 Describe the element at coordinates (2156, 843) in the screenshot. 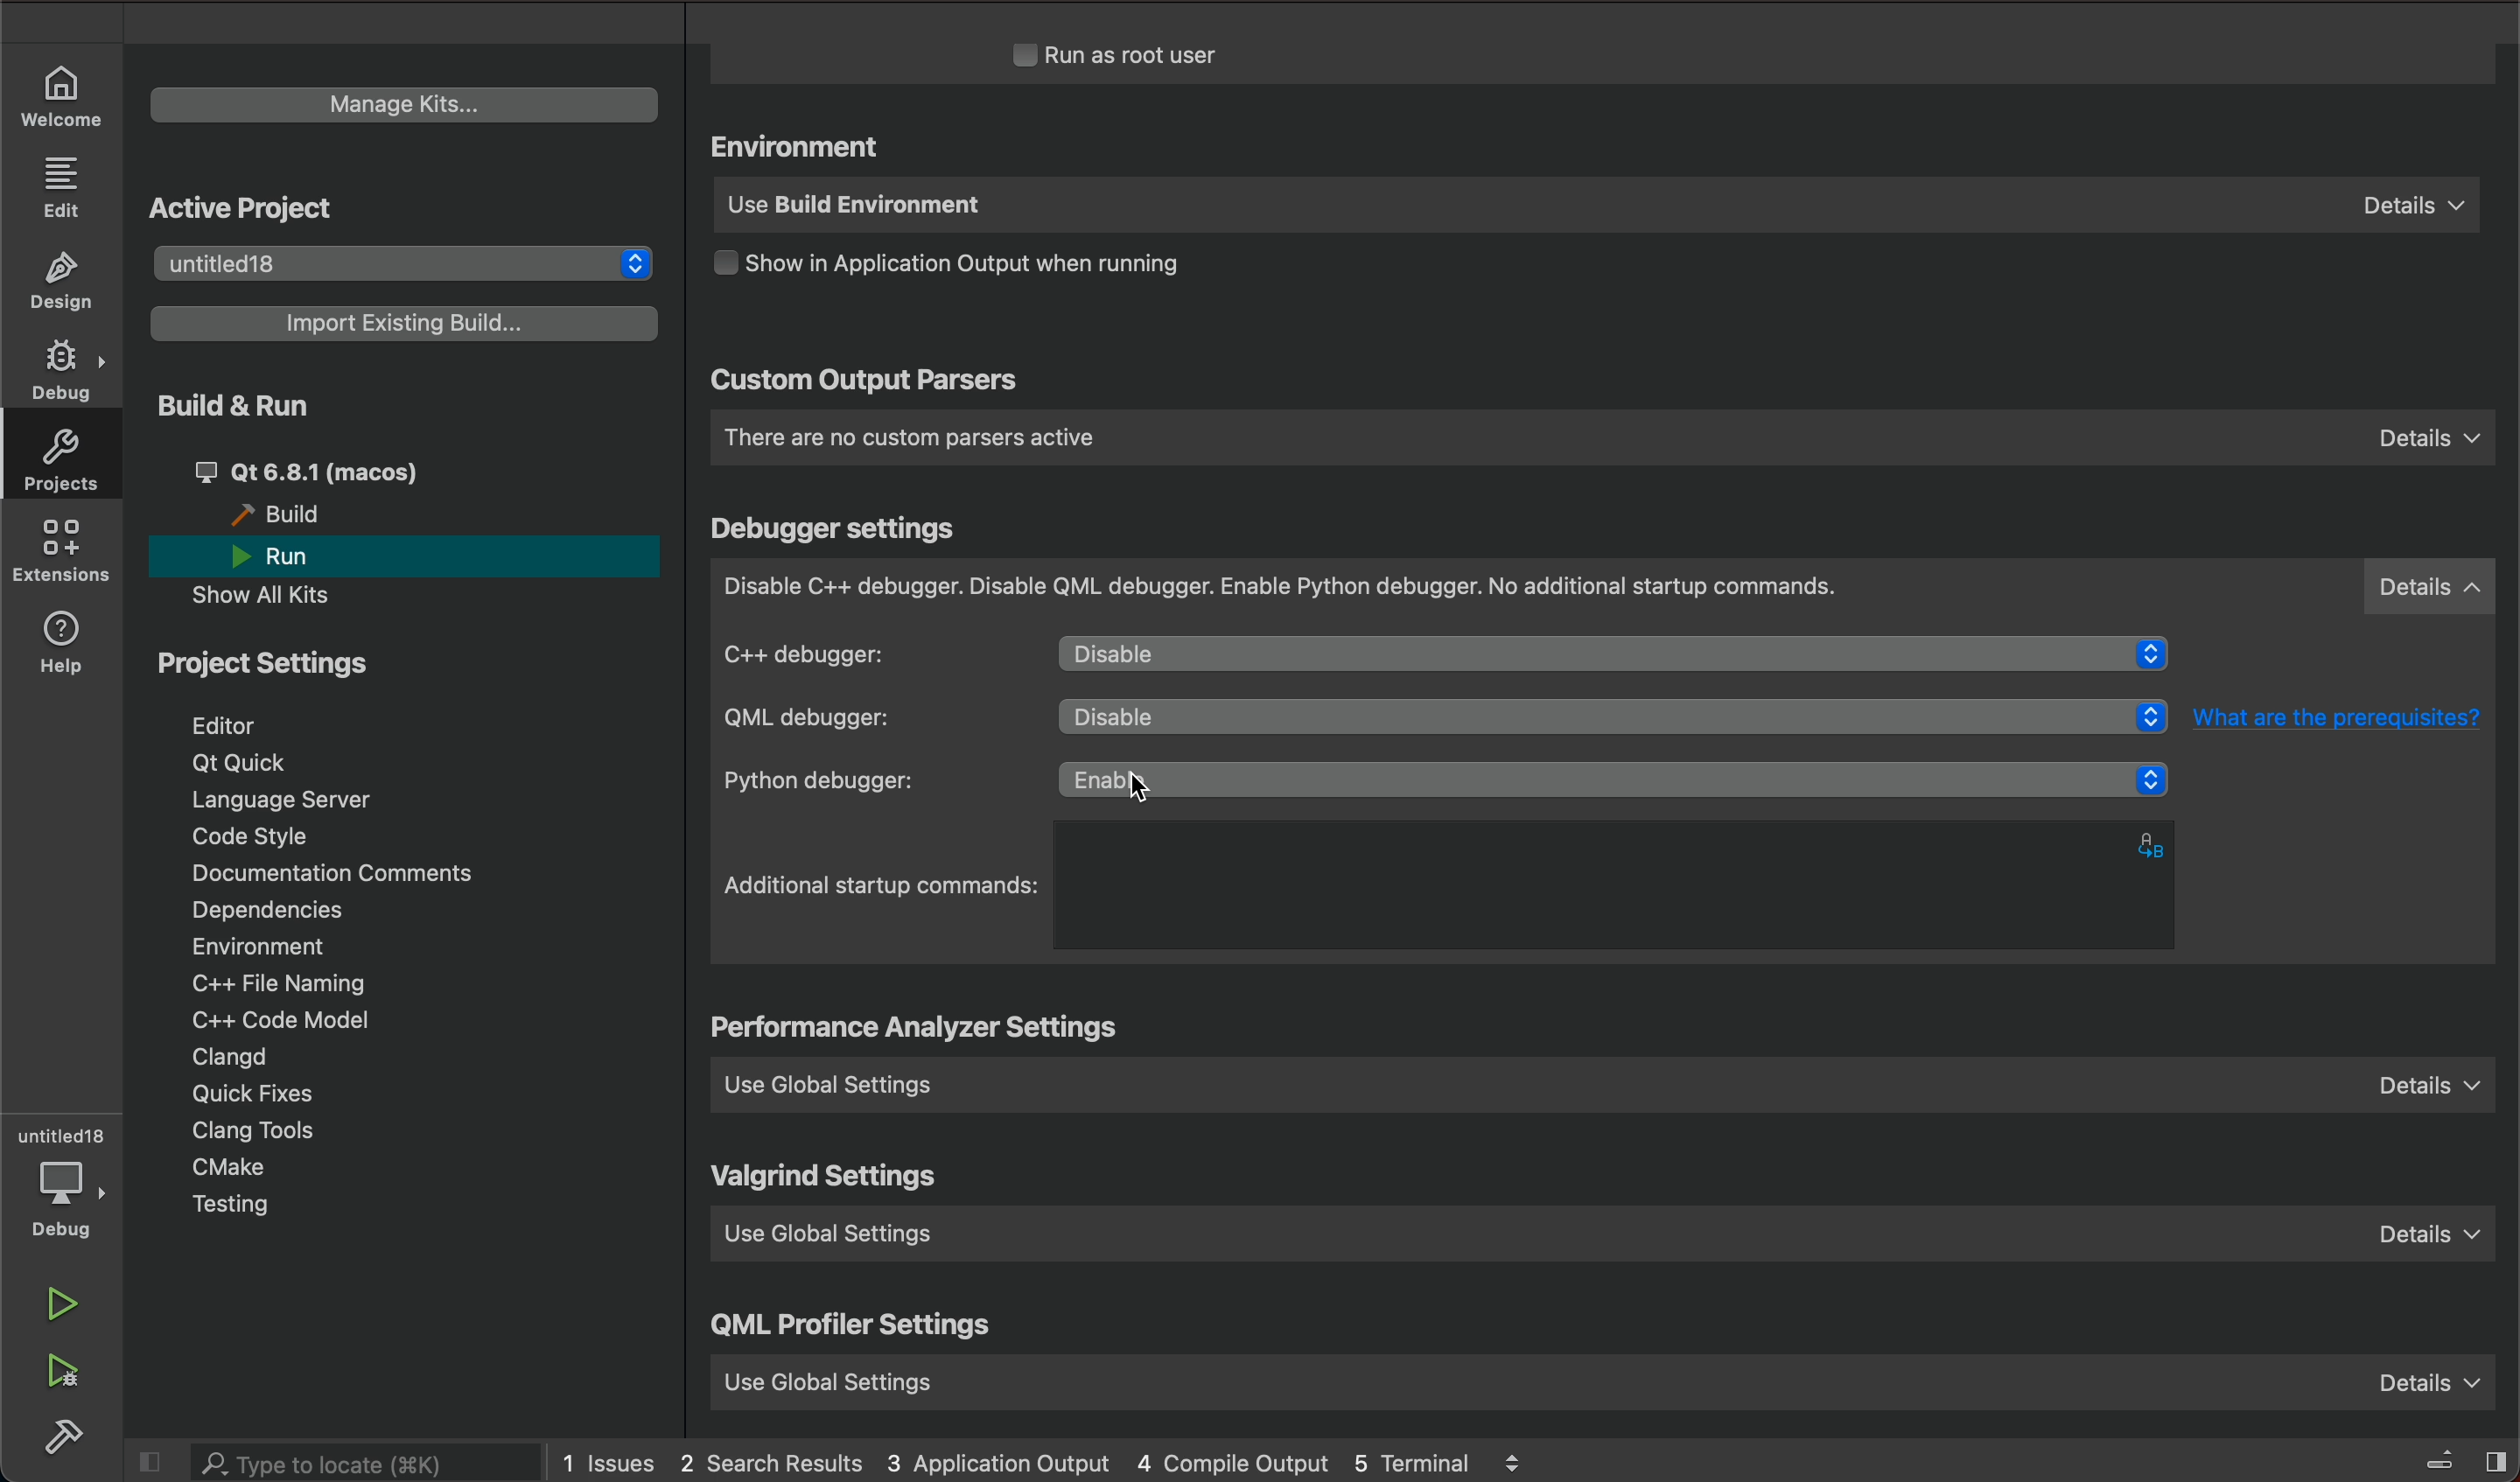

I see `alphabets` at that location.